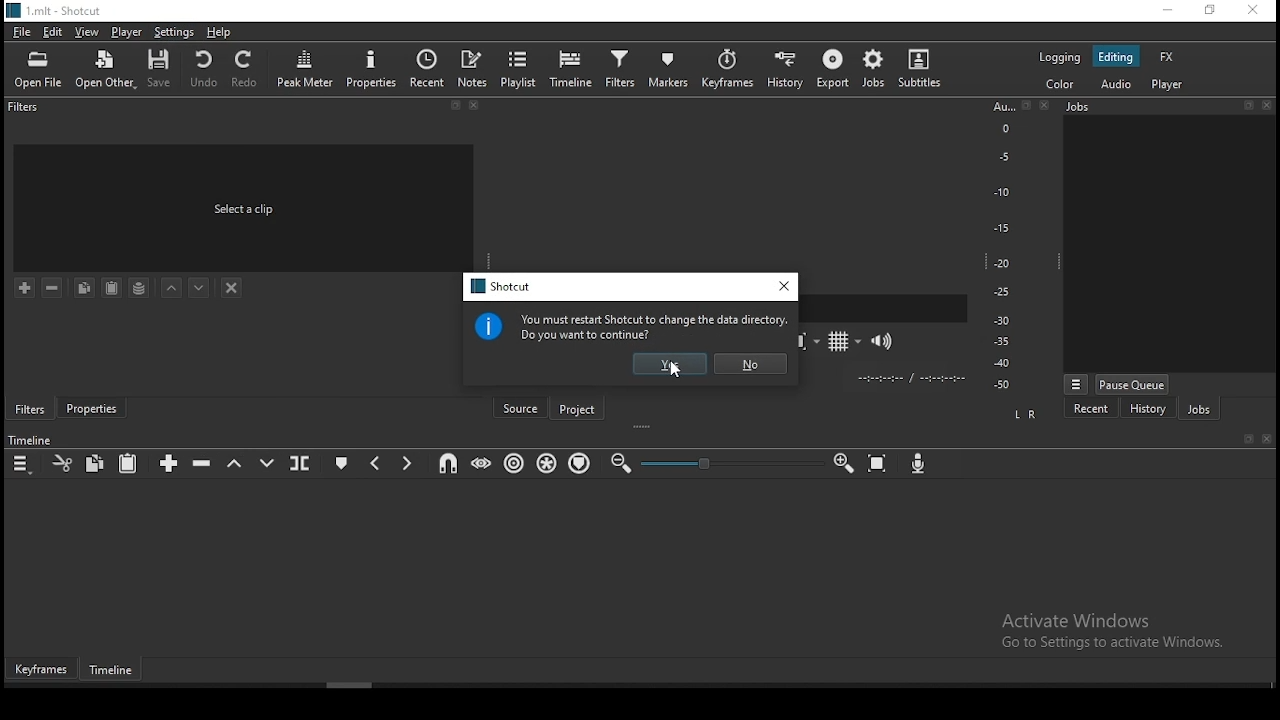 This screenshot has height=720, width=1280. What do you see at coordinates (521, 68) in the screenshot?
I see `playlist` at bounding box center [521, 68].